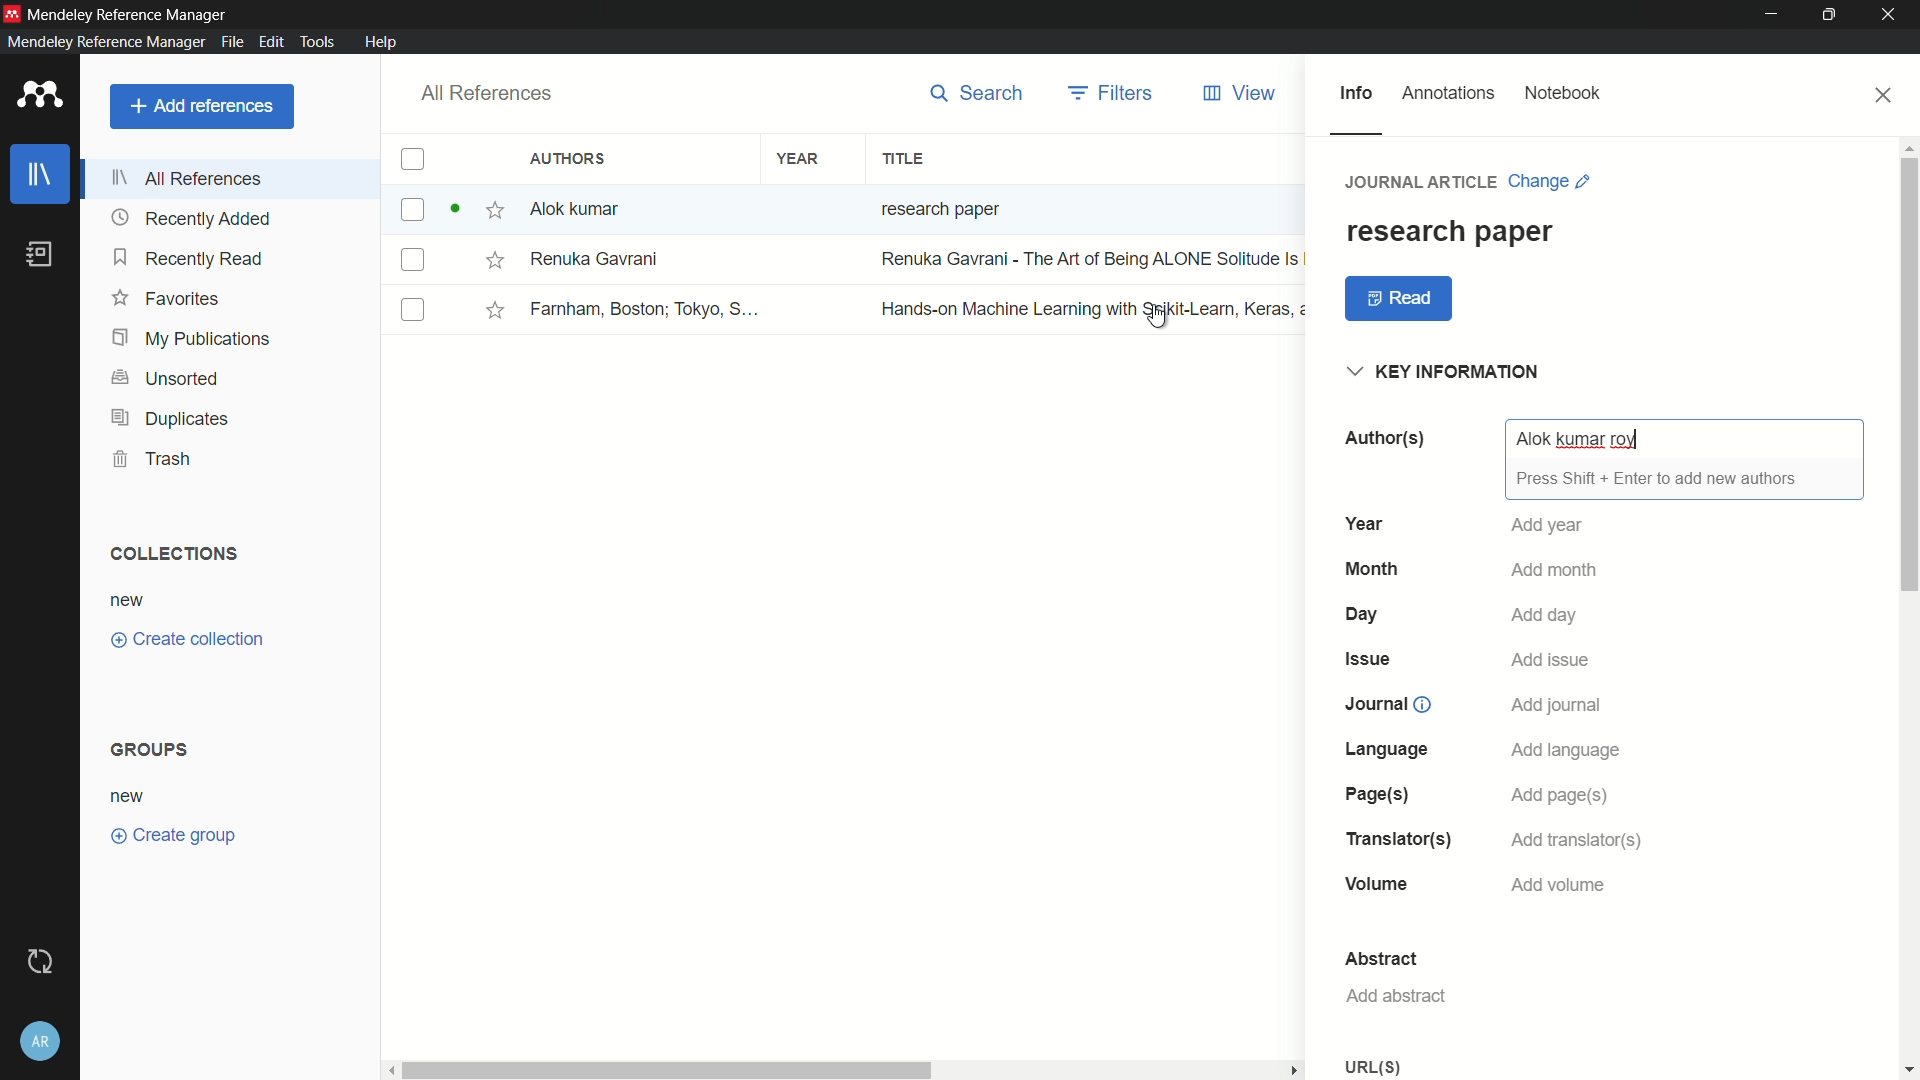 Image resolution: width=1920 pixels, height=1080 pixels. Describe the element at coordinates (483, 94) in the screenshot. I see `all references` at that location.